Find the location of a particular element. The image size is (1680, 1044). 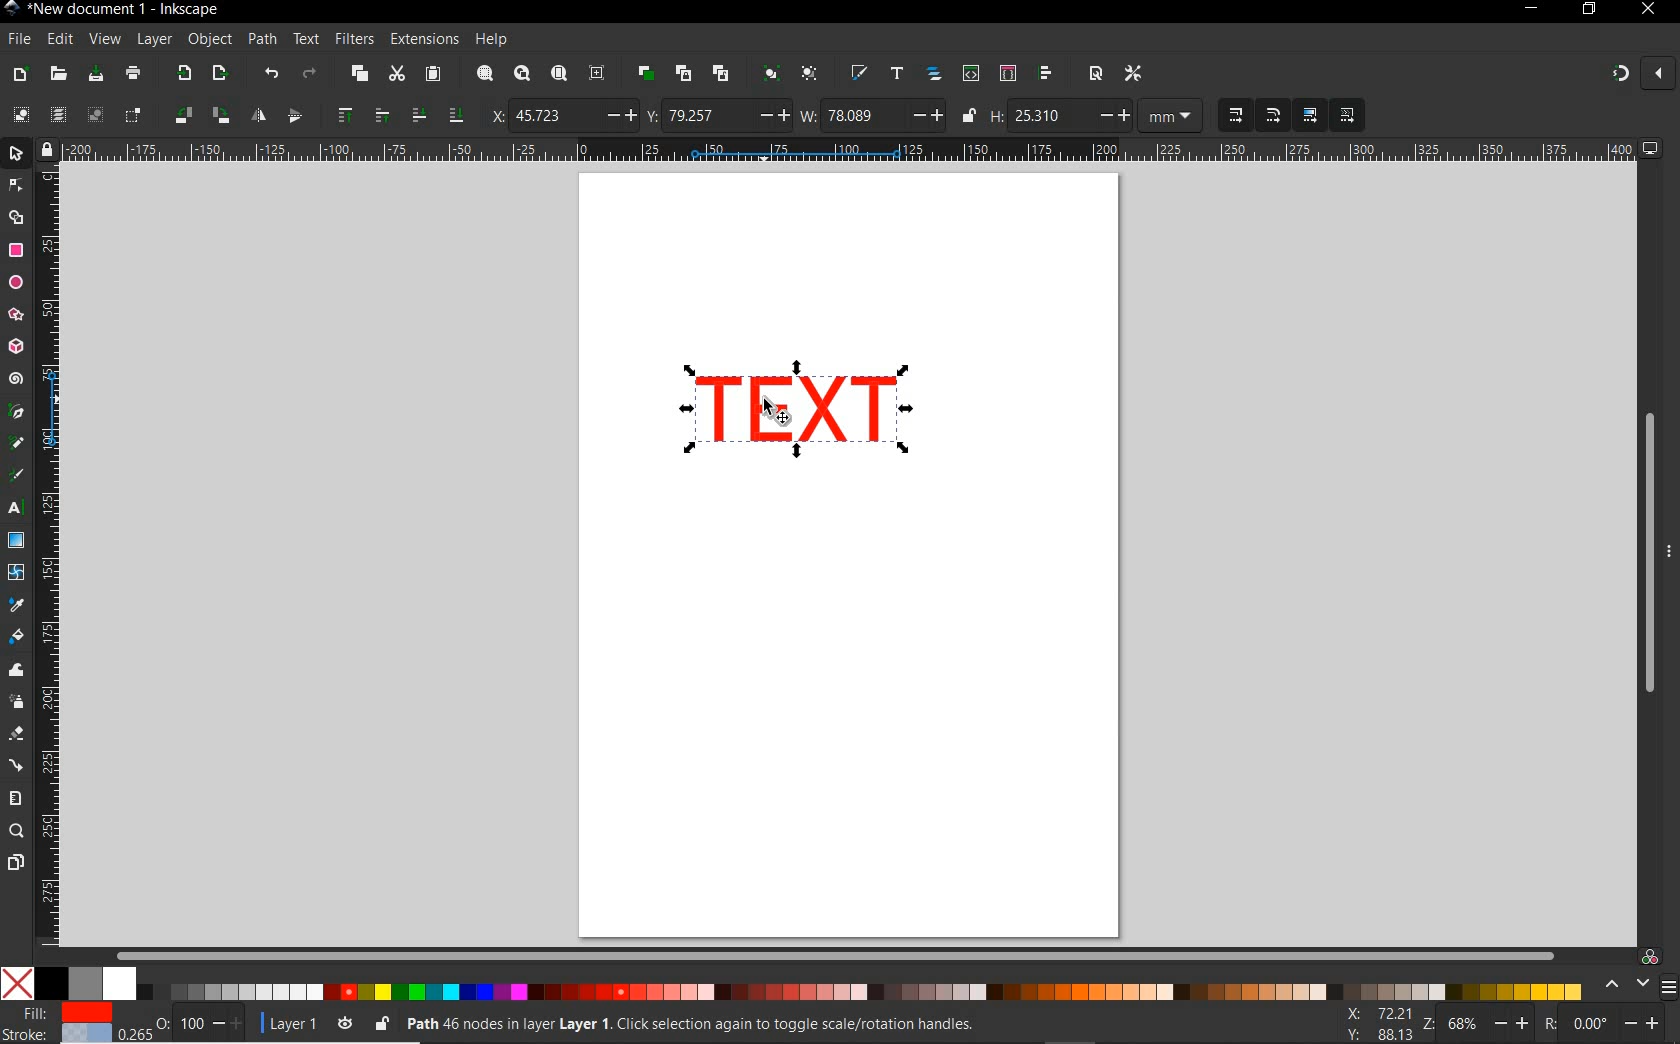

OPEN OBJECTS is located at coordinates (933, 74).